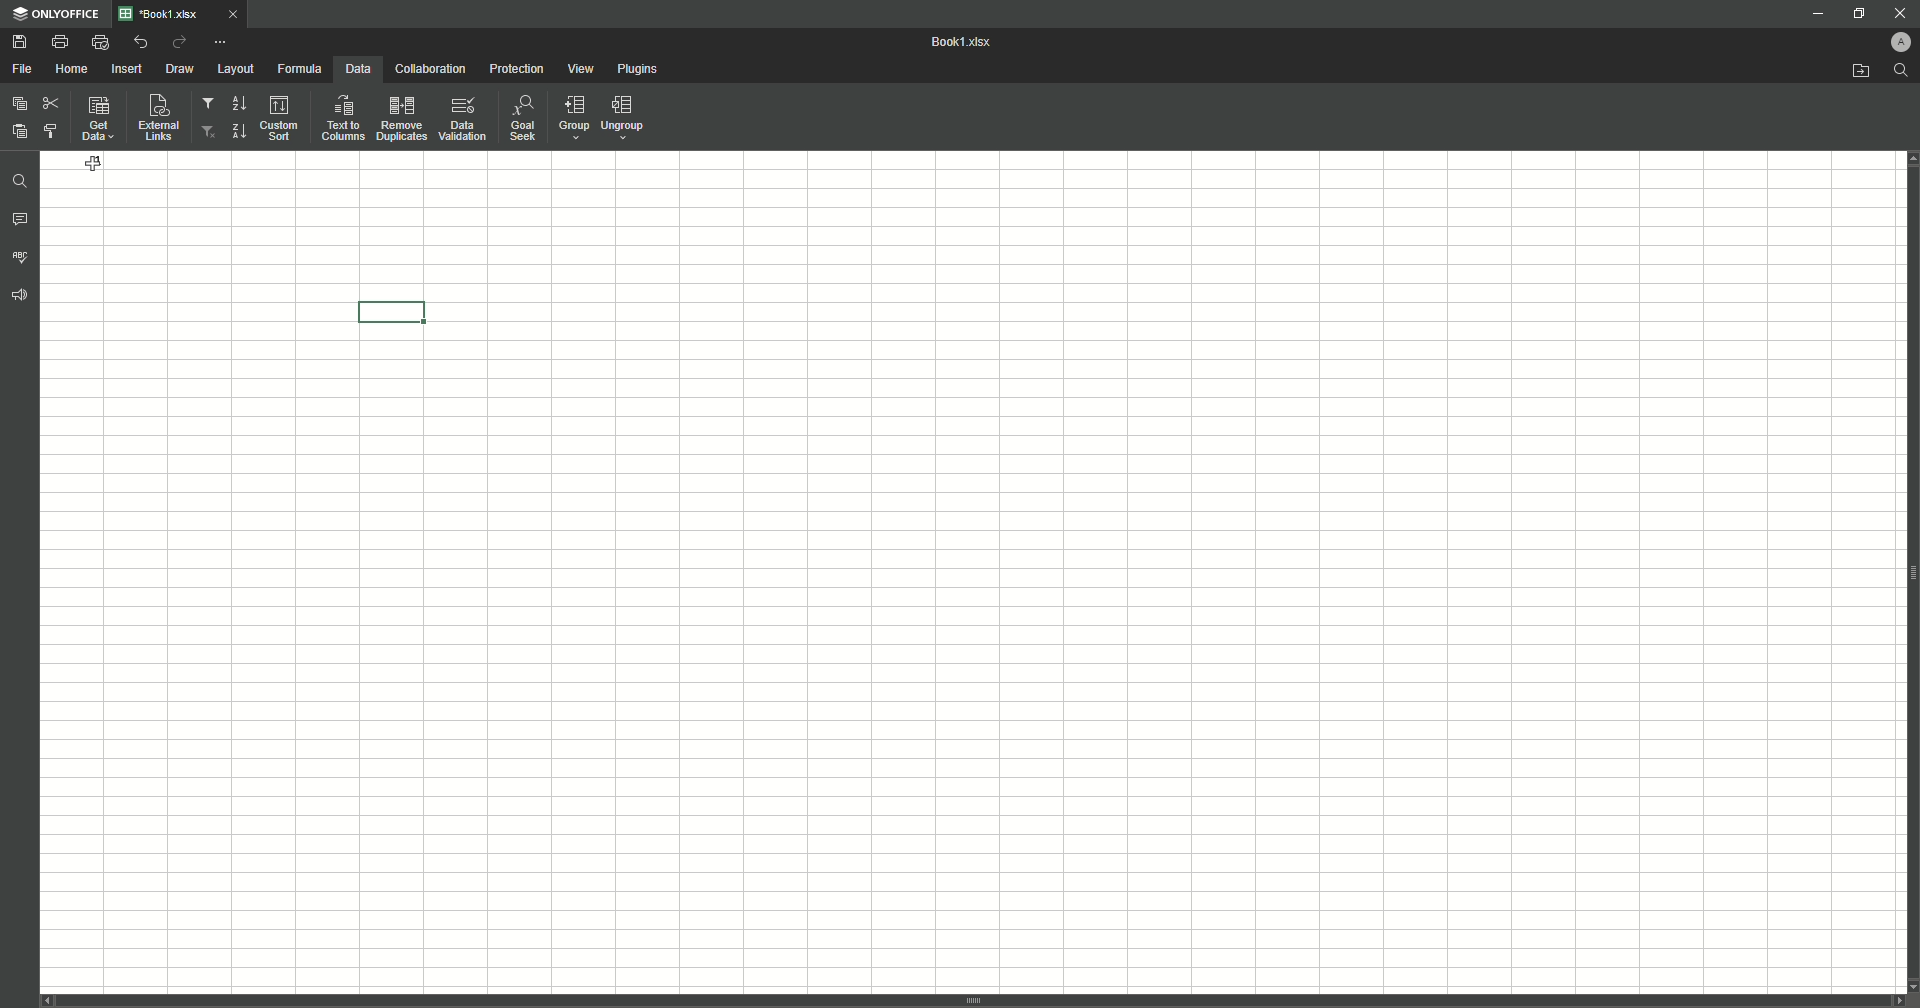 The height and width of the screenshot is (1008, 1920). Describe the element at coordinates (19, 43) in the screenshot. I see `Save` at that location.